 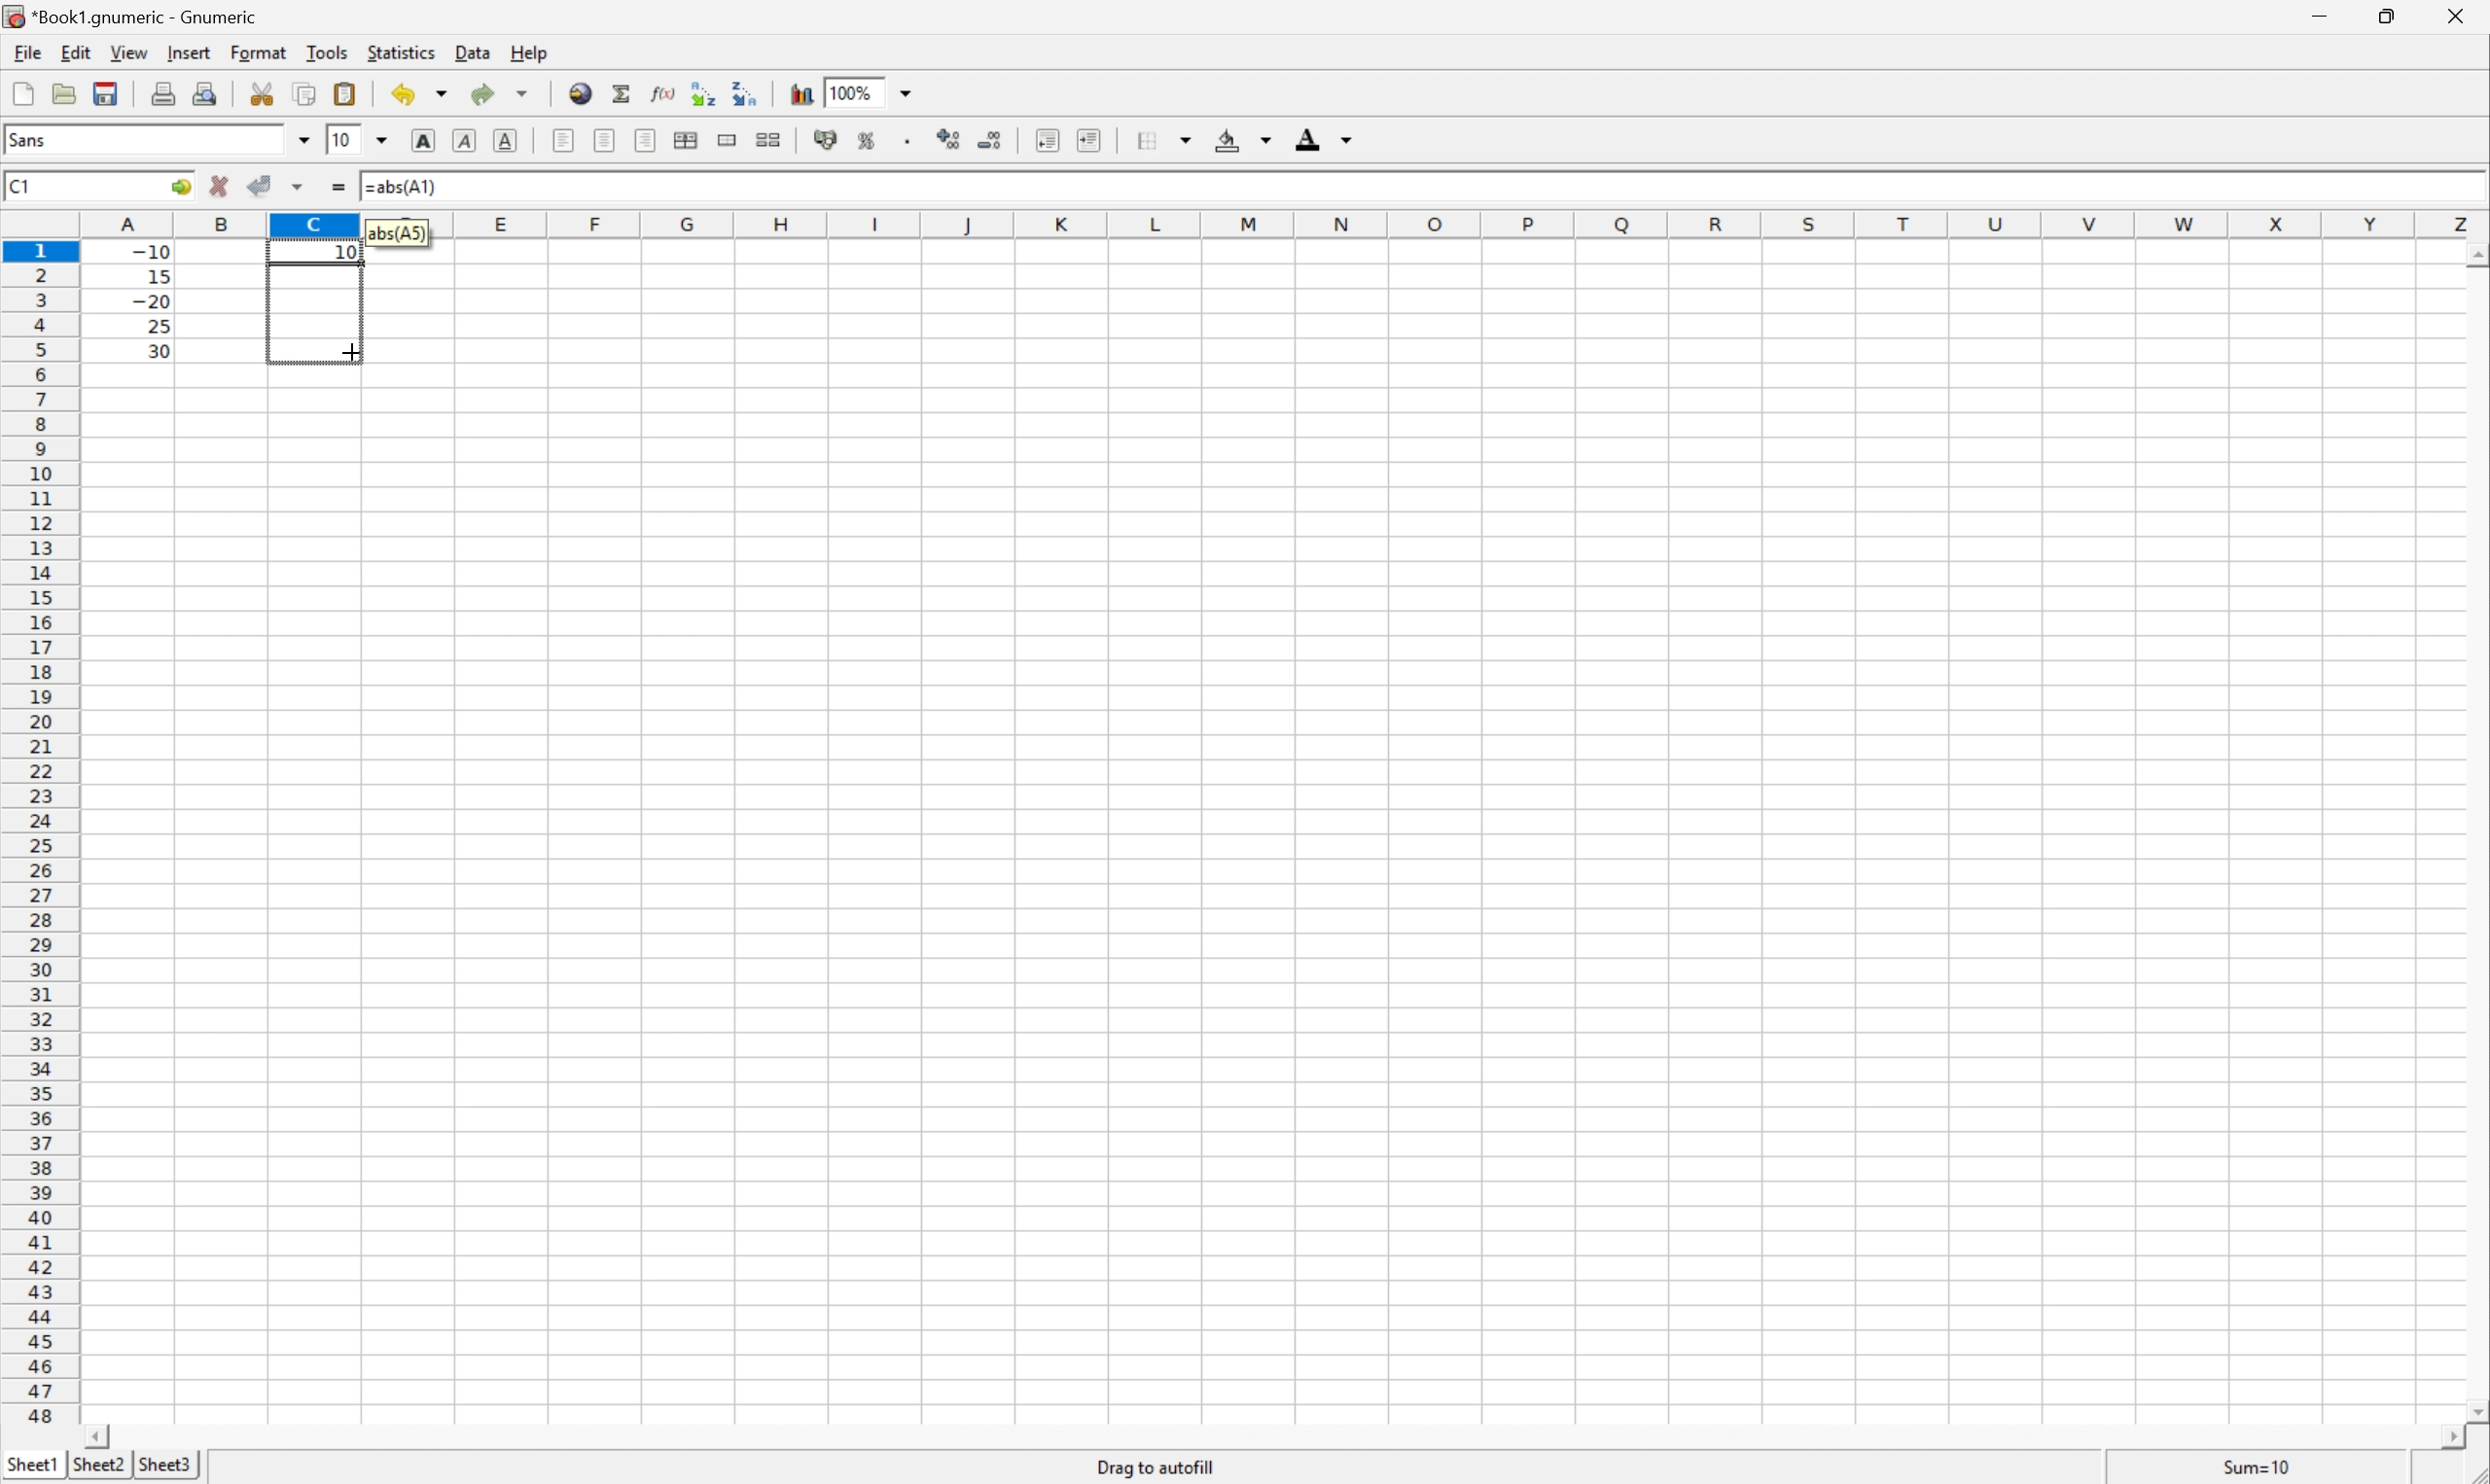 I want to click on Accept change in multiple cells, so click(x=302, y=187).